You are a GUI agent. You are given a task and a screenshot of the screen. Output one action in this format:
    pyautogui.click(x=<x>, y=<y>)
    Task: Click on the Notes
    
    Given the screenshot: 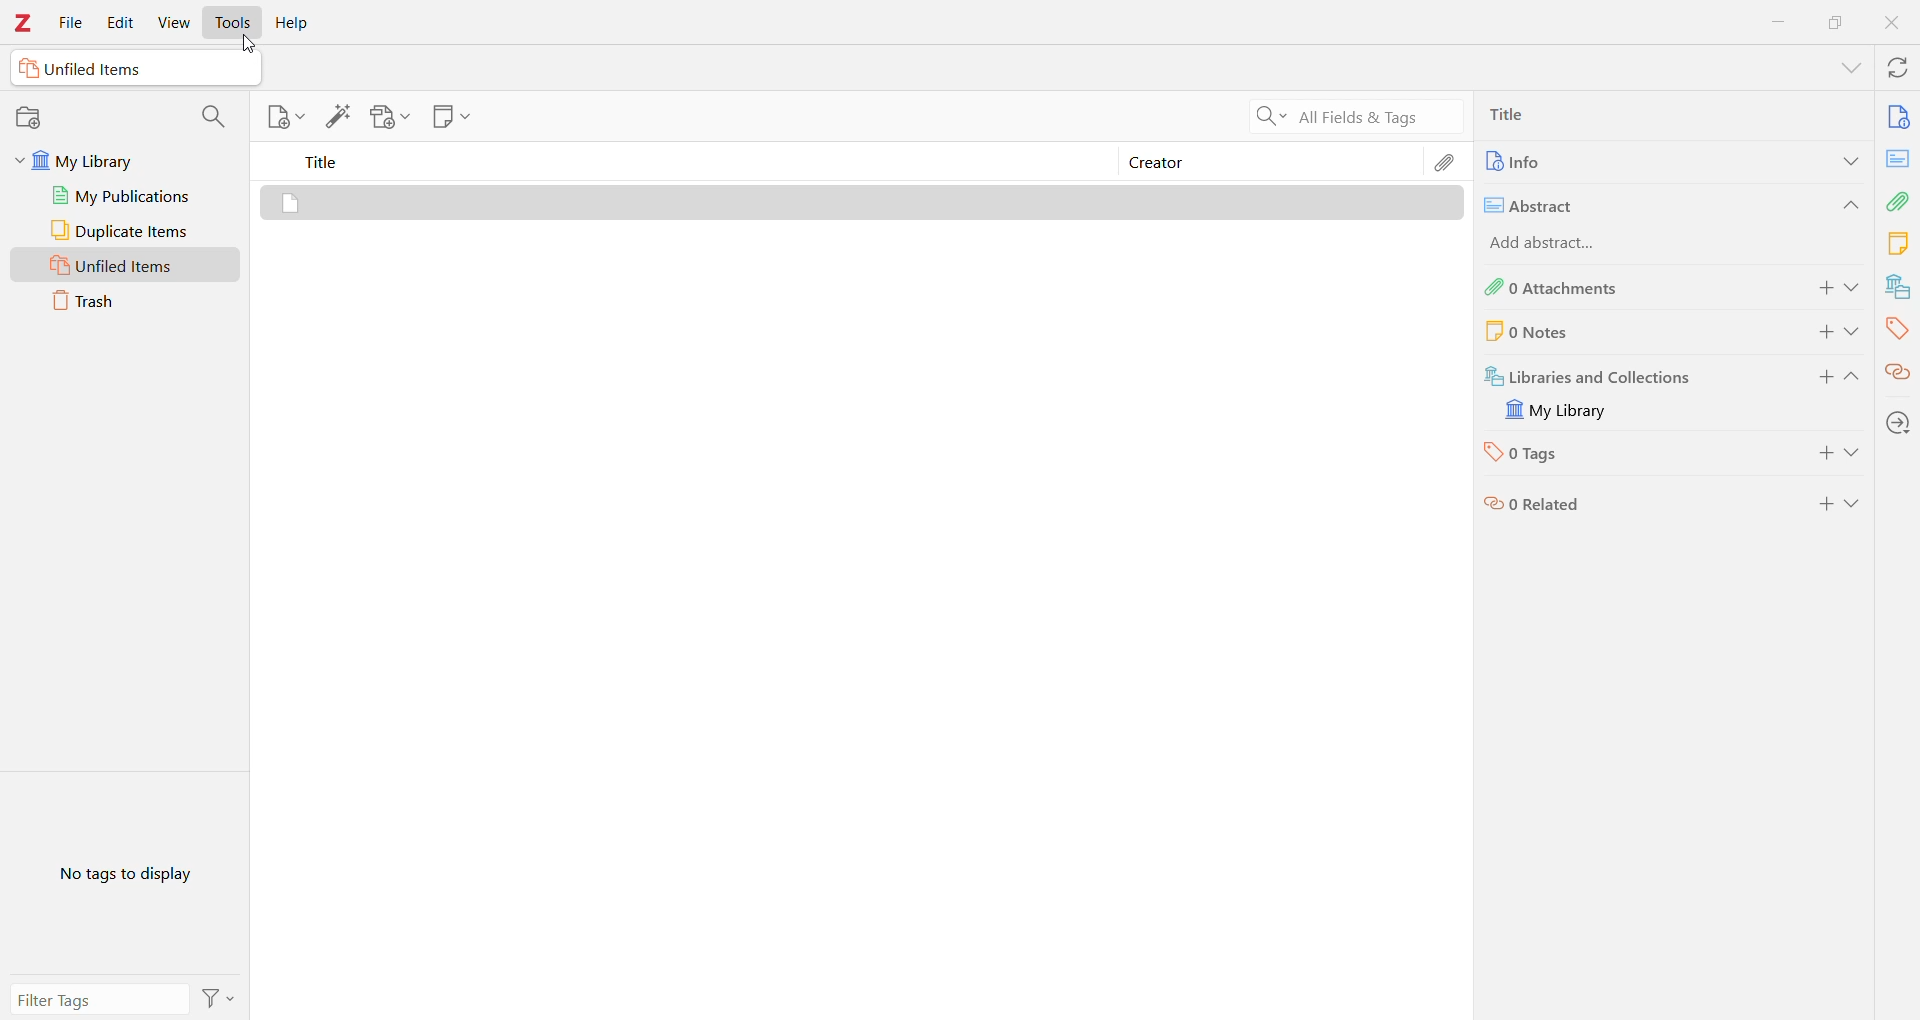 What is the action you would take?
    pyautogui.click(x=1900, y=244)
    